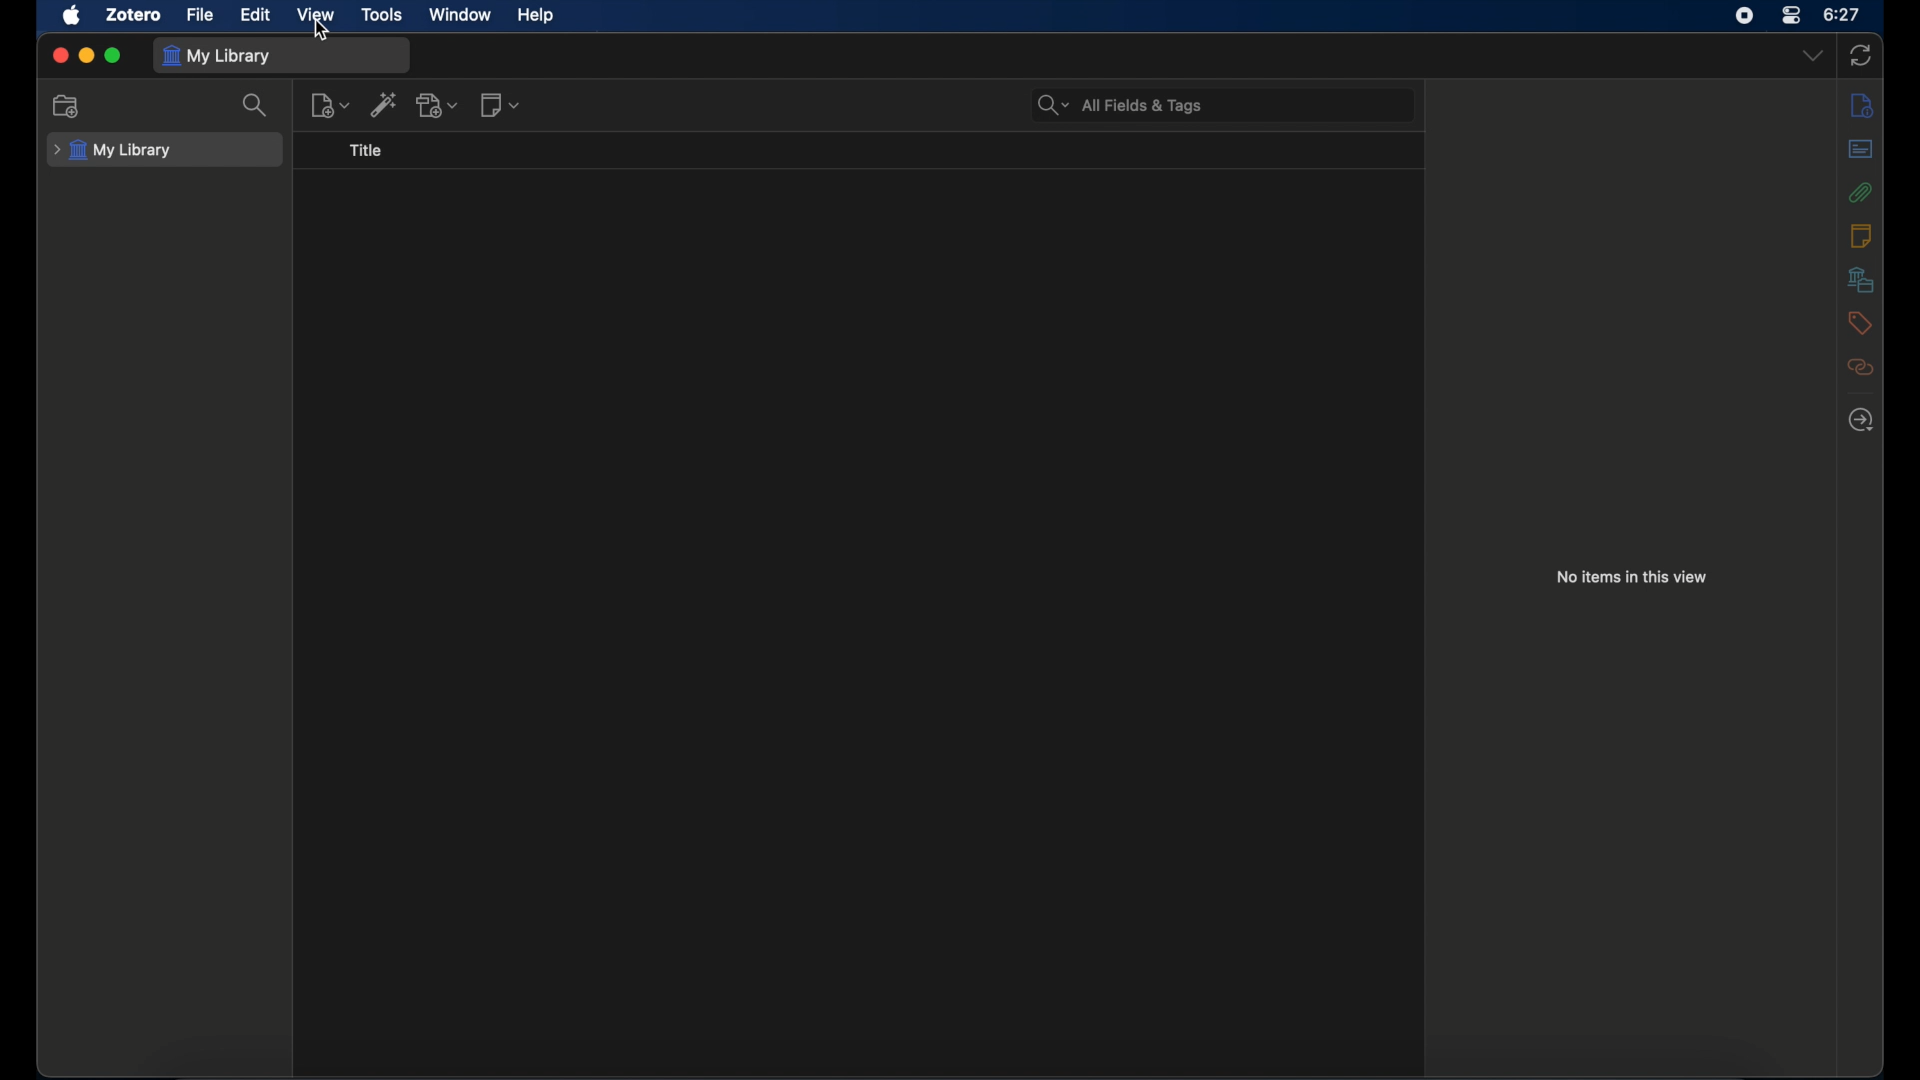 This screenshot has width=1920, height=1080. Describe the element at coordinates (1862, 148) in the screenshot. I see `abstract` at that location.